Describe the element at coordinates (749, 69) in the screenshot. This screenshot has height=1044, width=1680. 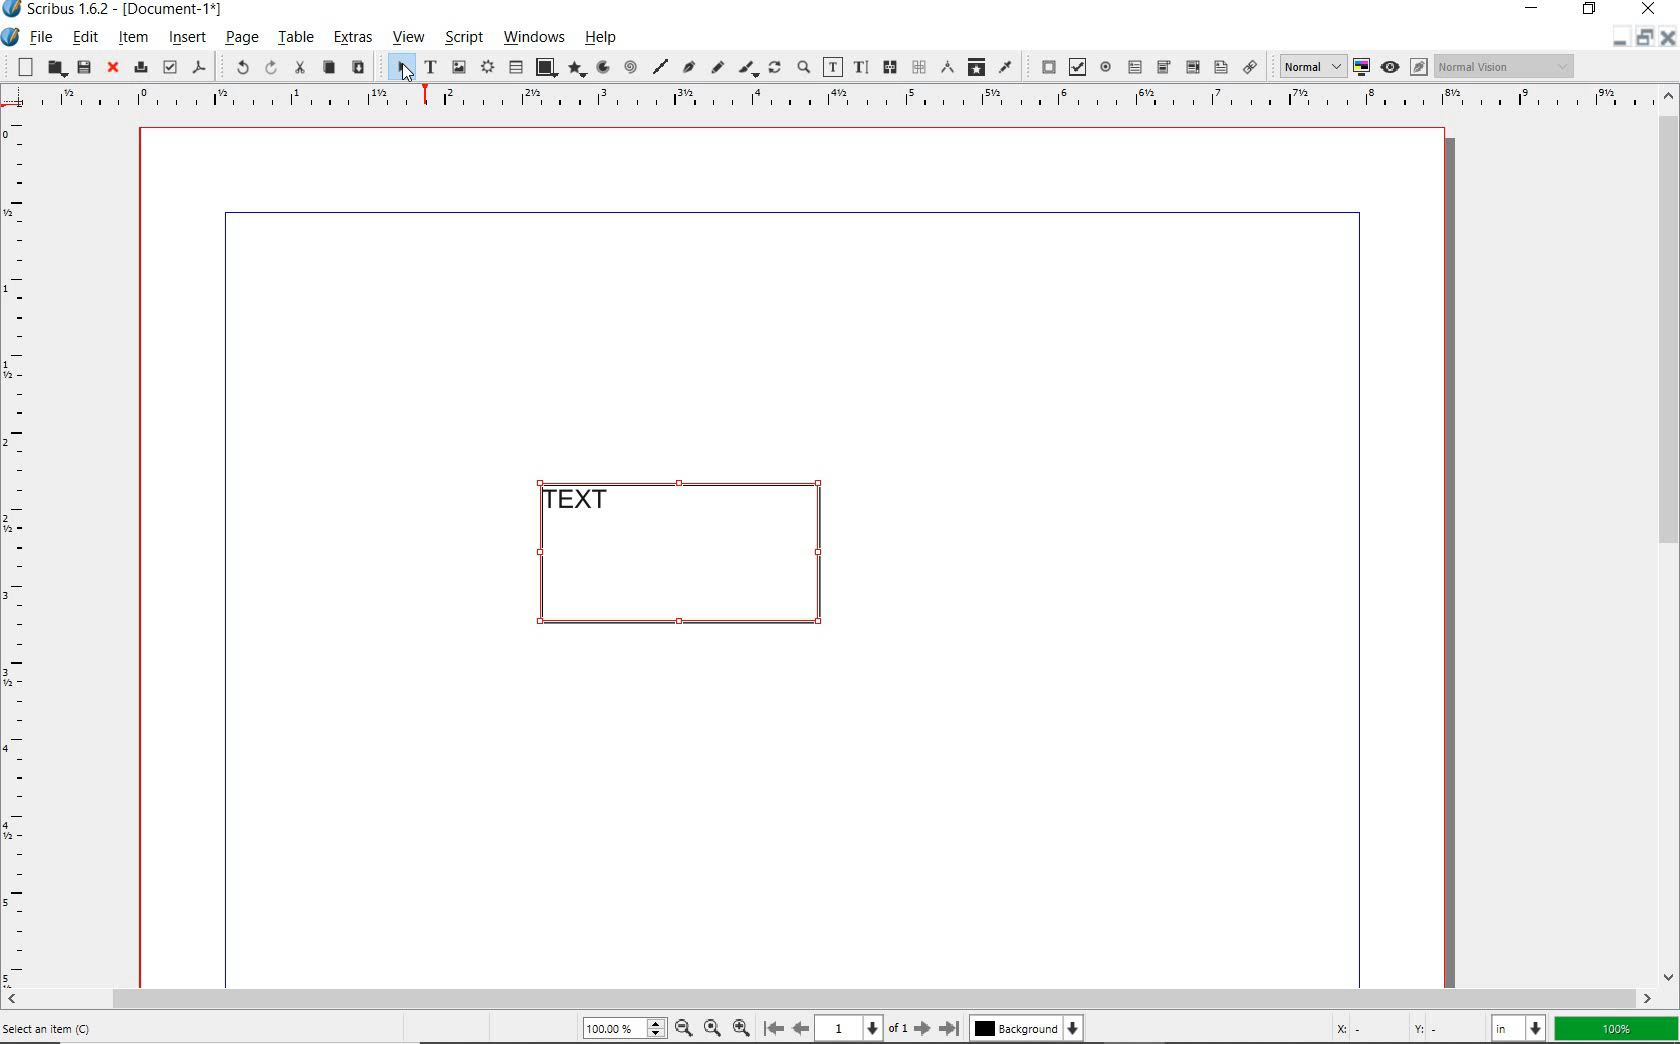
I see `calligraphic line` at that location.